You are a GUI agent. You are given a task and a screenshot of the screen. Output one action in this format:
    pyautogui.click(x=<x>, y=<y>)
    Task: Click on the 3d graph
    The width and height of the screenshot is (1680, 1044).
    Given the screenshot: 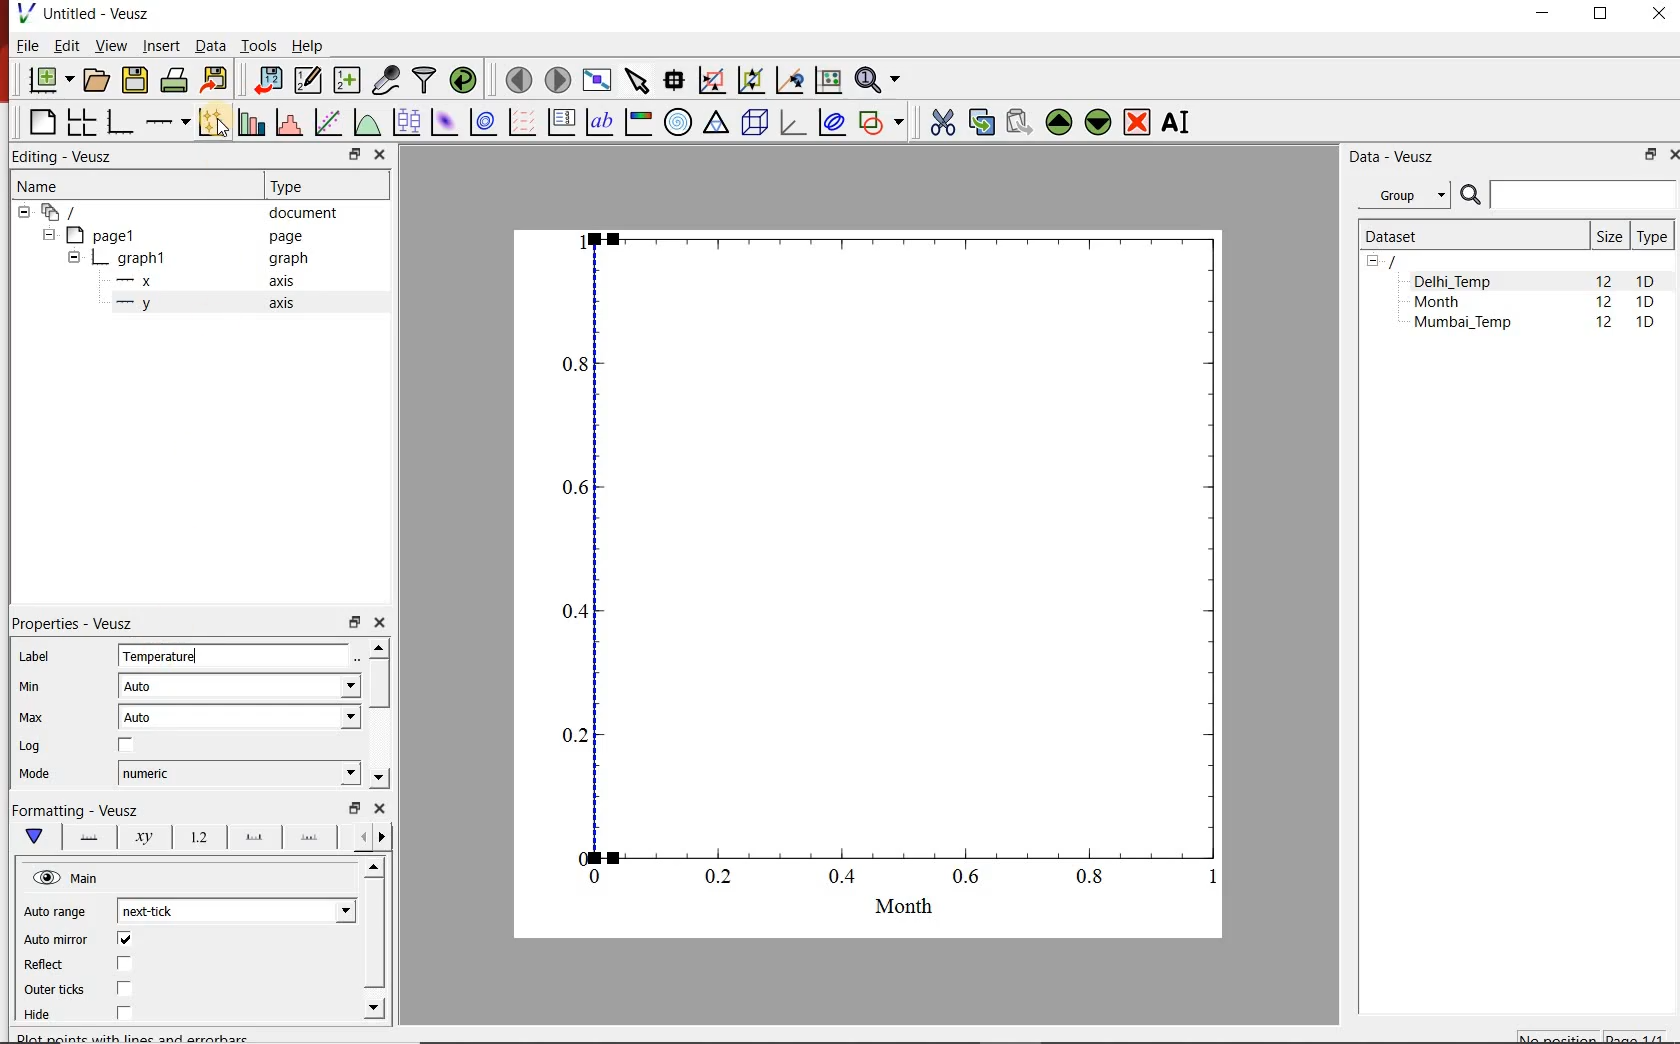 What is the action you would take?
    pyautogui.click(x=790, y=122)
    